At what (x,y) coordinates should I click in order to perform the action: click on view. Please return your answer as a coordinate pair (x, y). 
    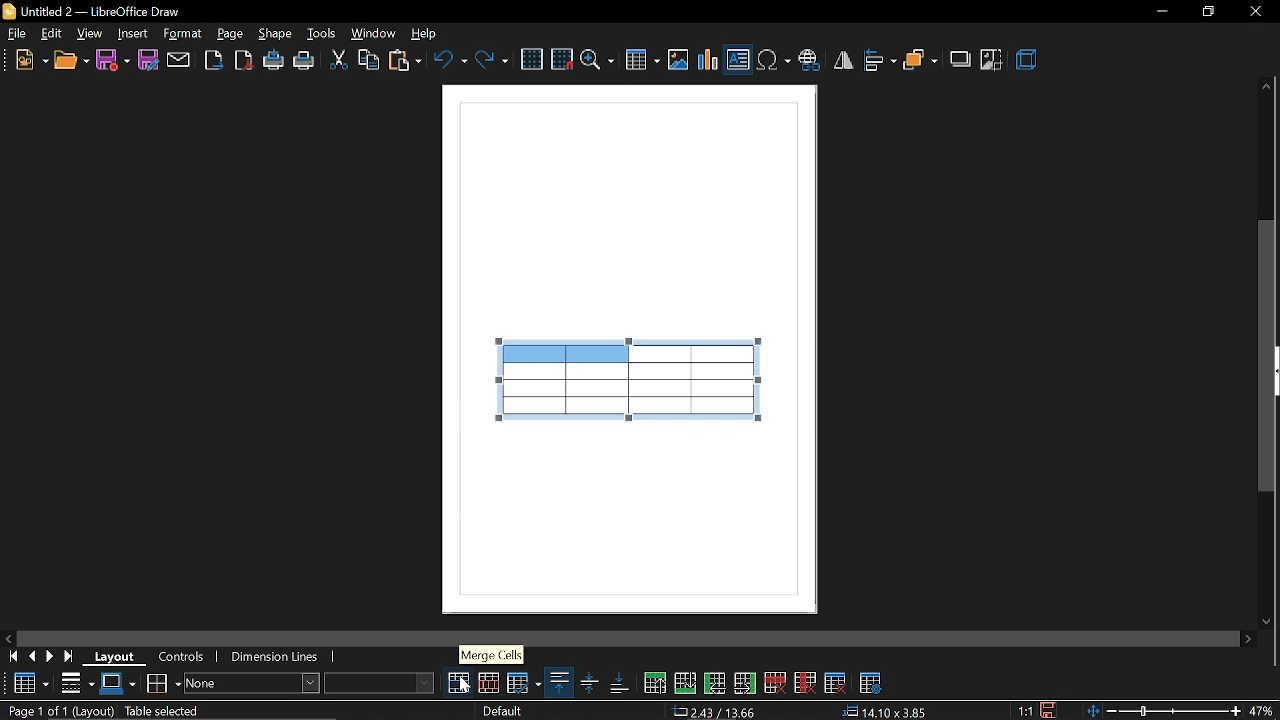
    Looking at the image, I should click on (89, 33).